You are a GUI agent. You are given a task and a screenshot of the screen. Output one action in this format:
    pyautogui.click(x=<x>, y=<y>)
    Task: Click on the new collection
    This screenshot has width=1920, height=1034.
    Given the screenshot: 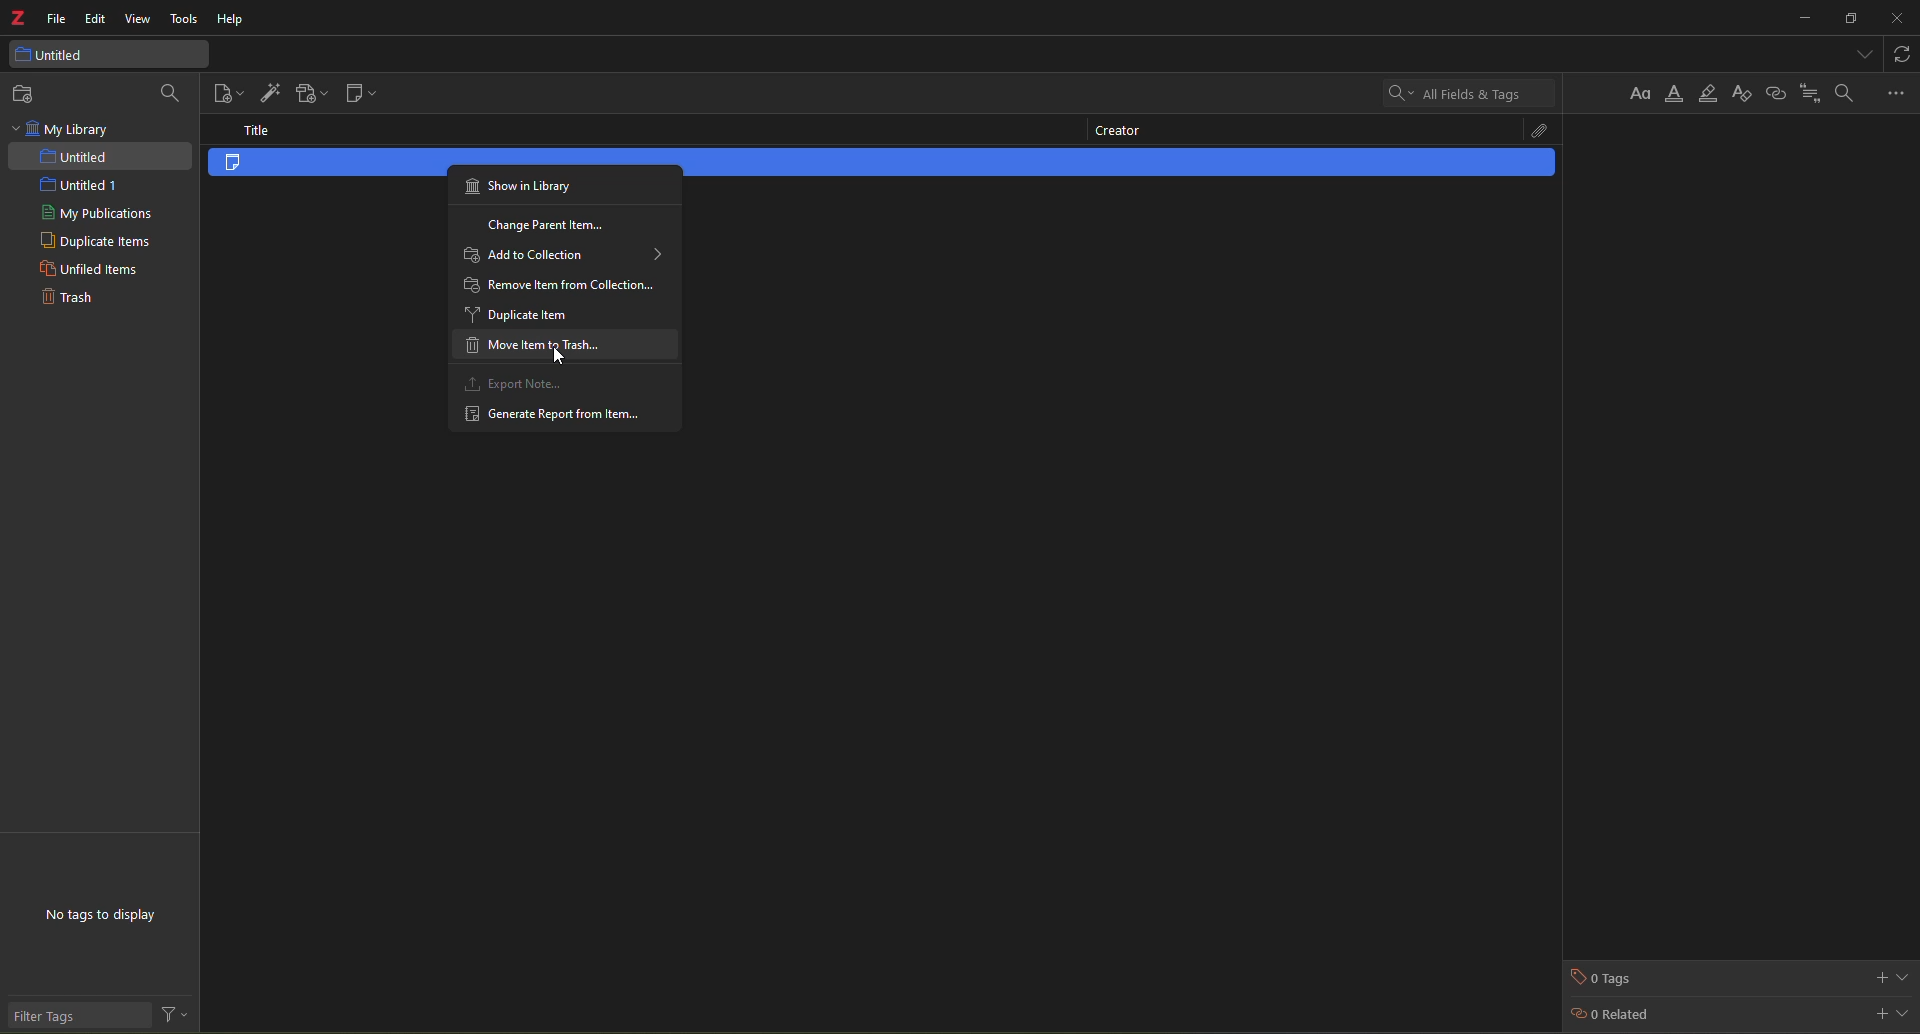 What is the action you would take?
    pyautogui.click(x=30, y=94)
    